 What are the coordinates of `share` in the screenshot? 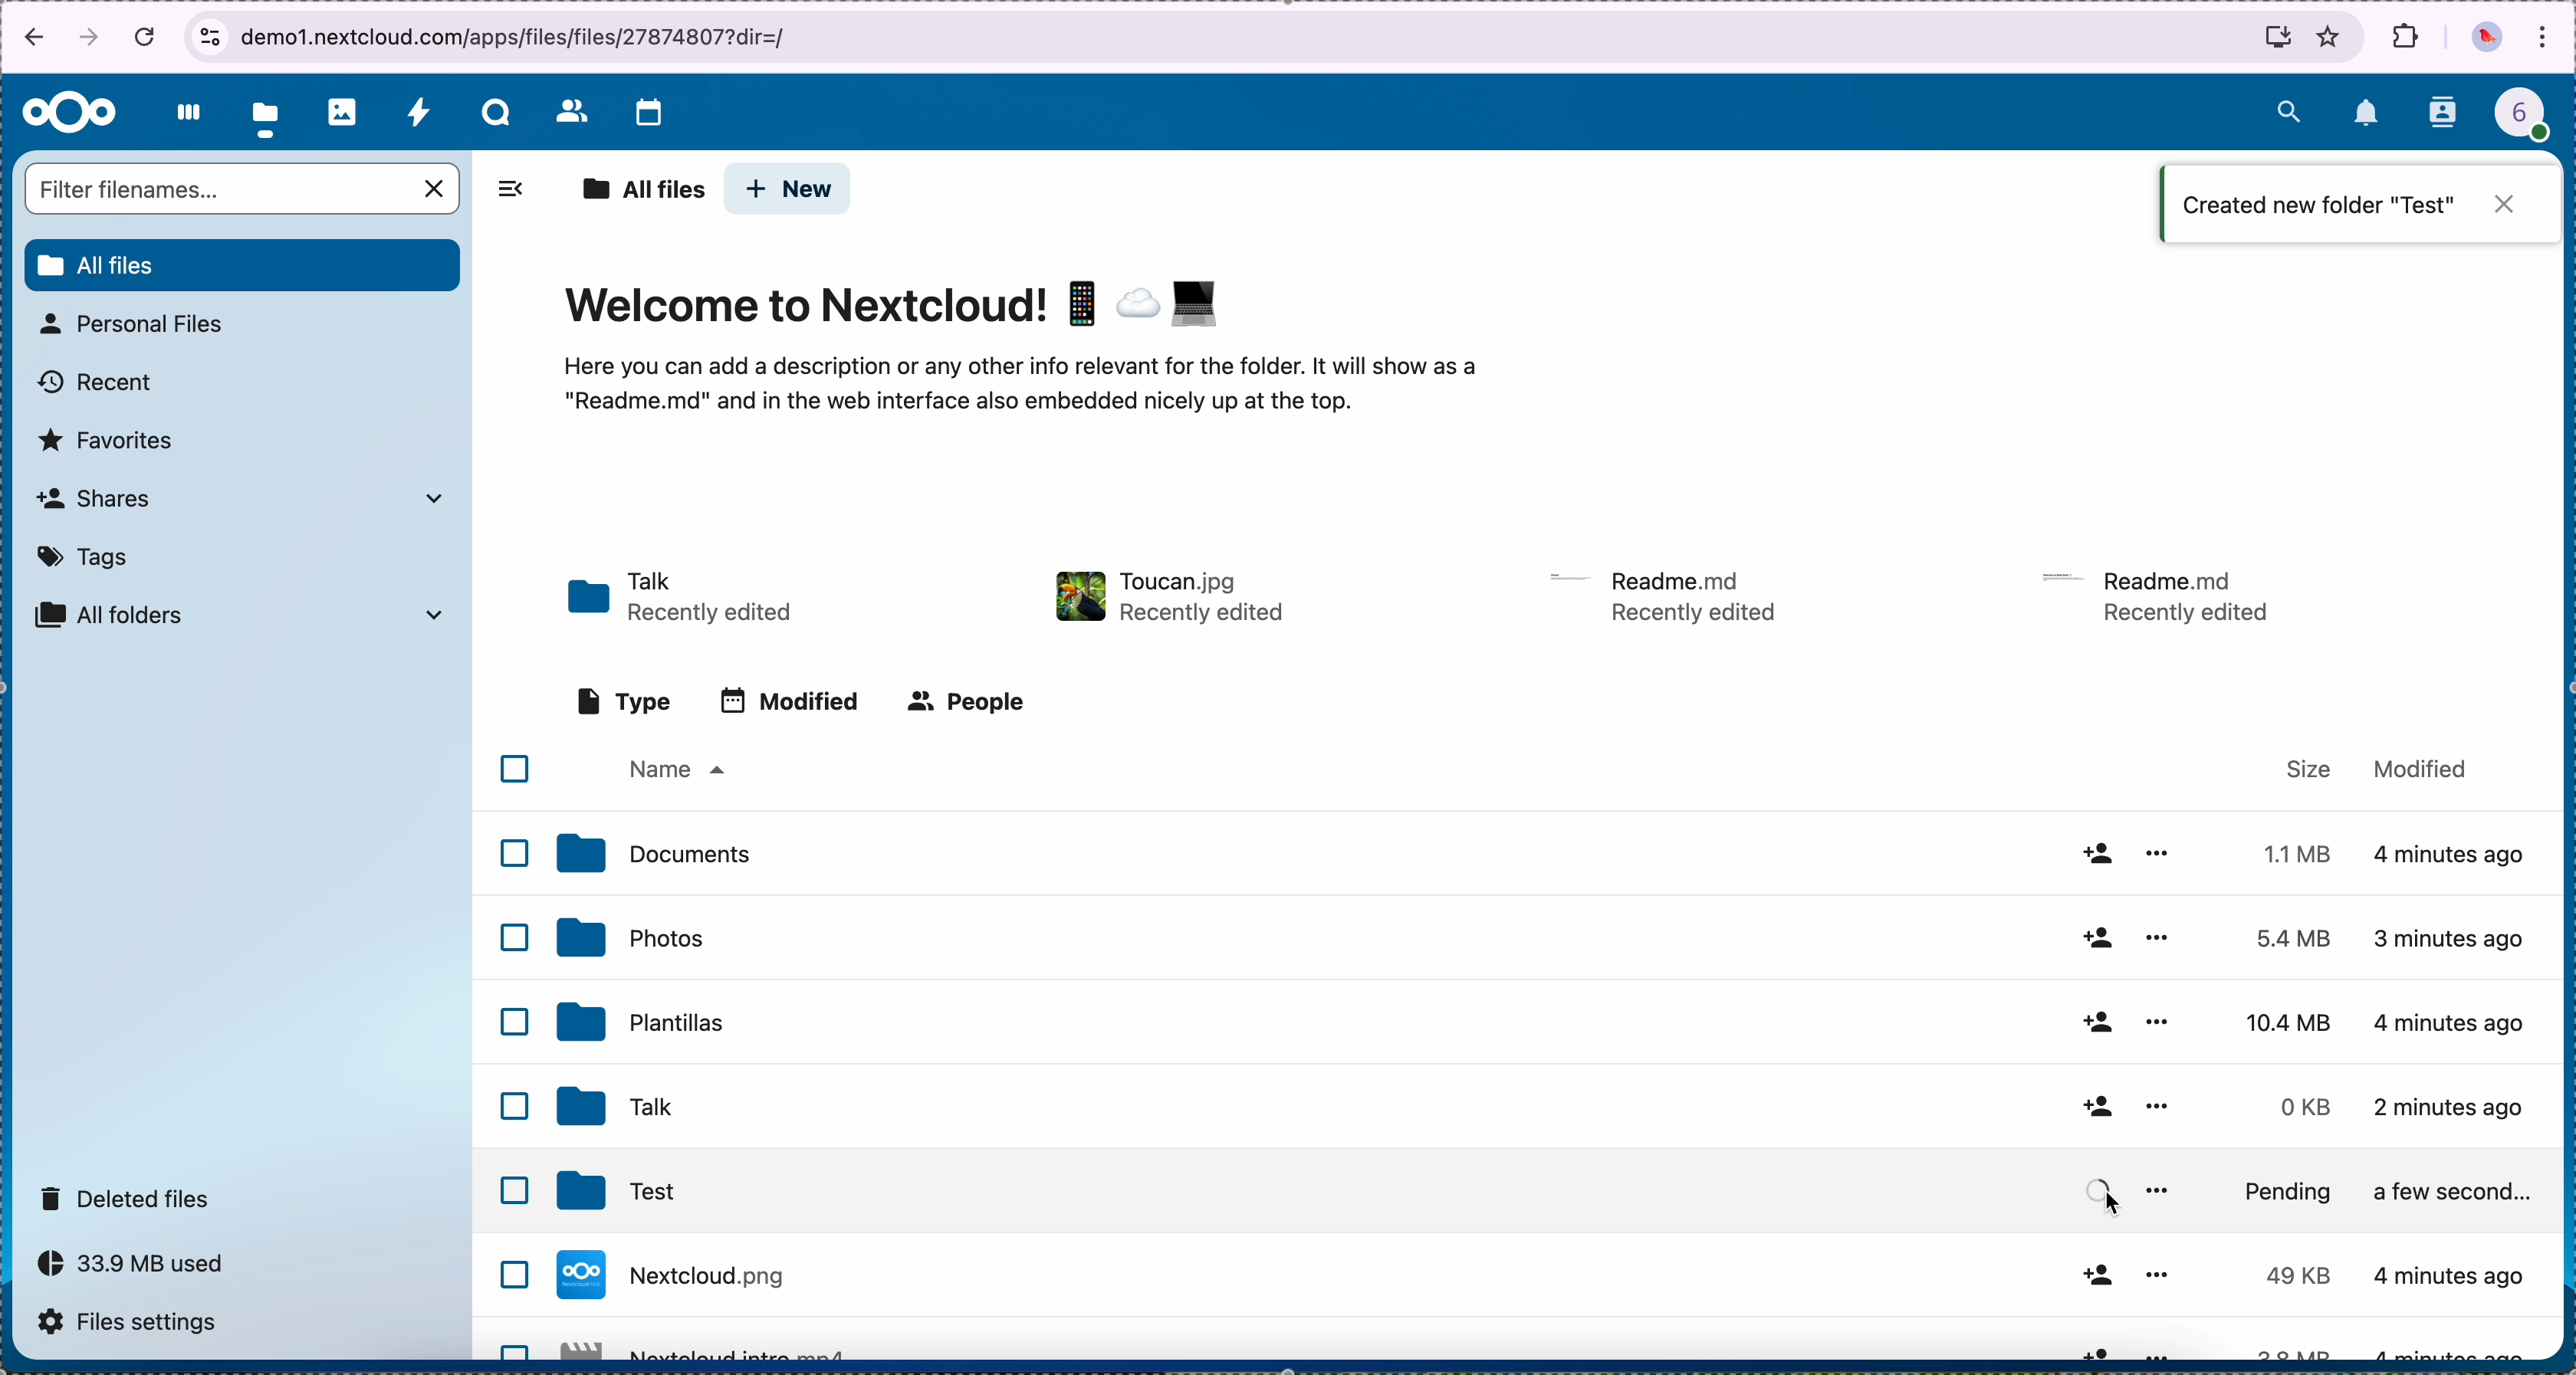 It's located at (2098, 1024).